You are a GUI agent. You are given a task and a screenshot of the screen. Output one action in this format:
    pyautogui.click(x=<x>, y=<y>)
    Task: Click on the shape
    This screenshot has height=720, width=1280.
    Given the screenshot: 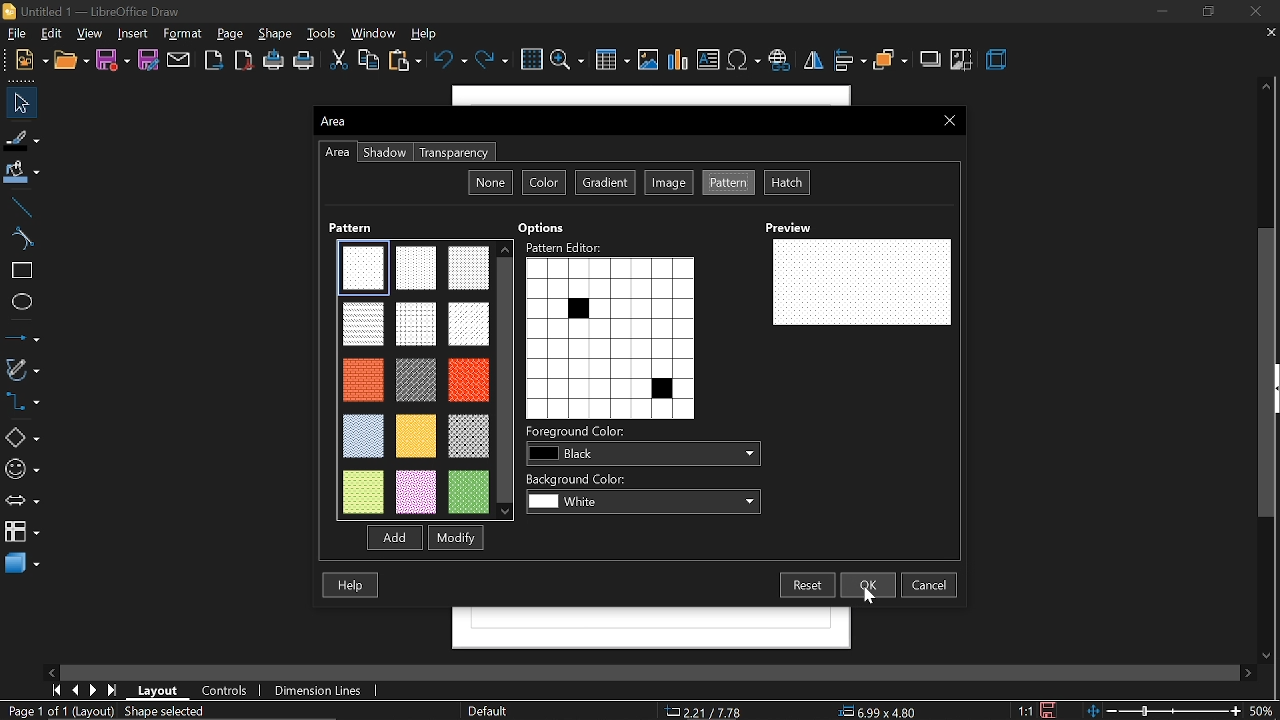 What is the action you would take?
    pyautogui.click(x=276, y=34)
    